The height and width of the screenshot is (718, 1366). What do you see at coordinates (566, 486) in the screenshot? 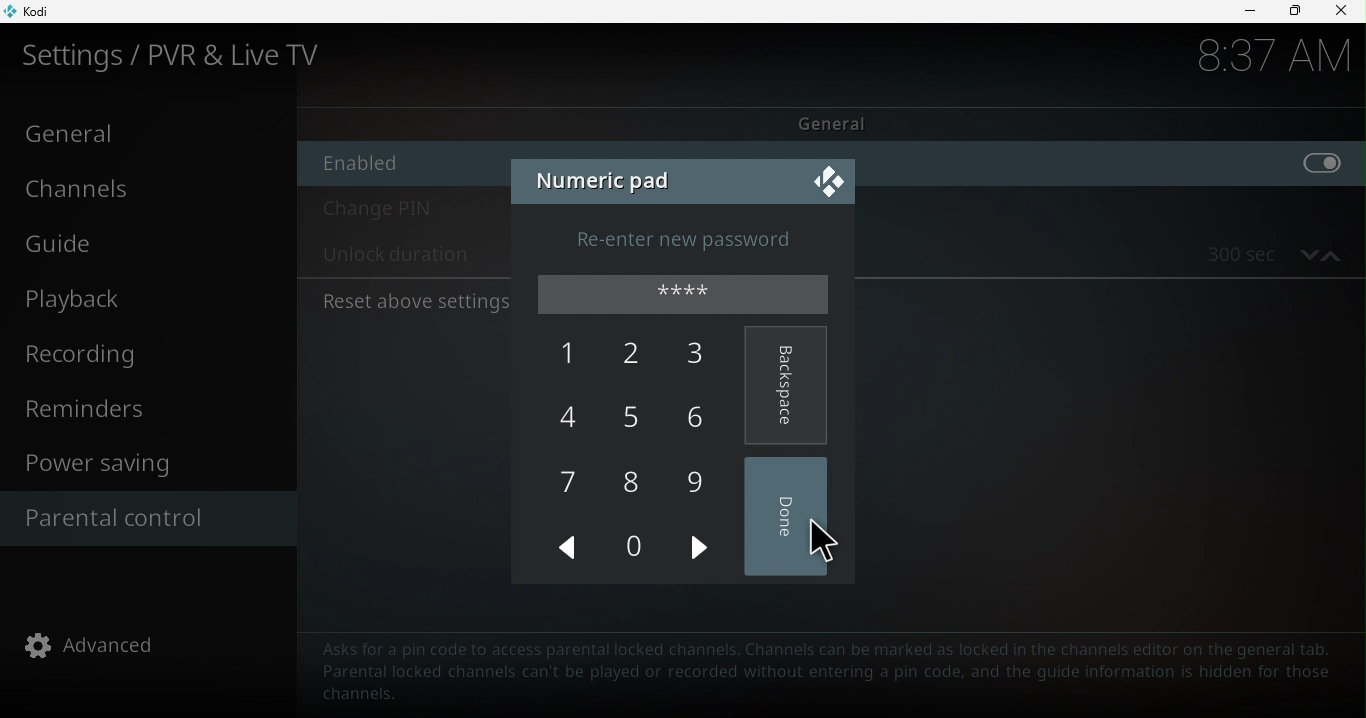
I see `7` at bounding box center [566, 486].